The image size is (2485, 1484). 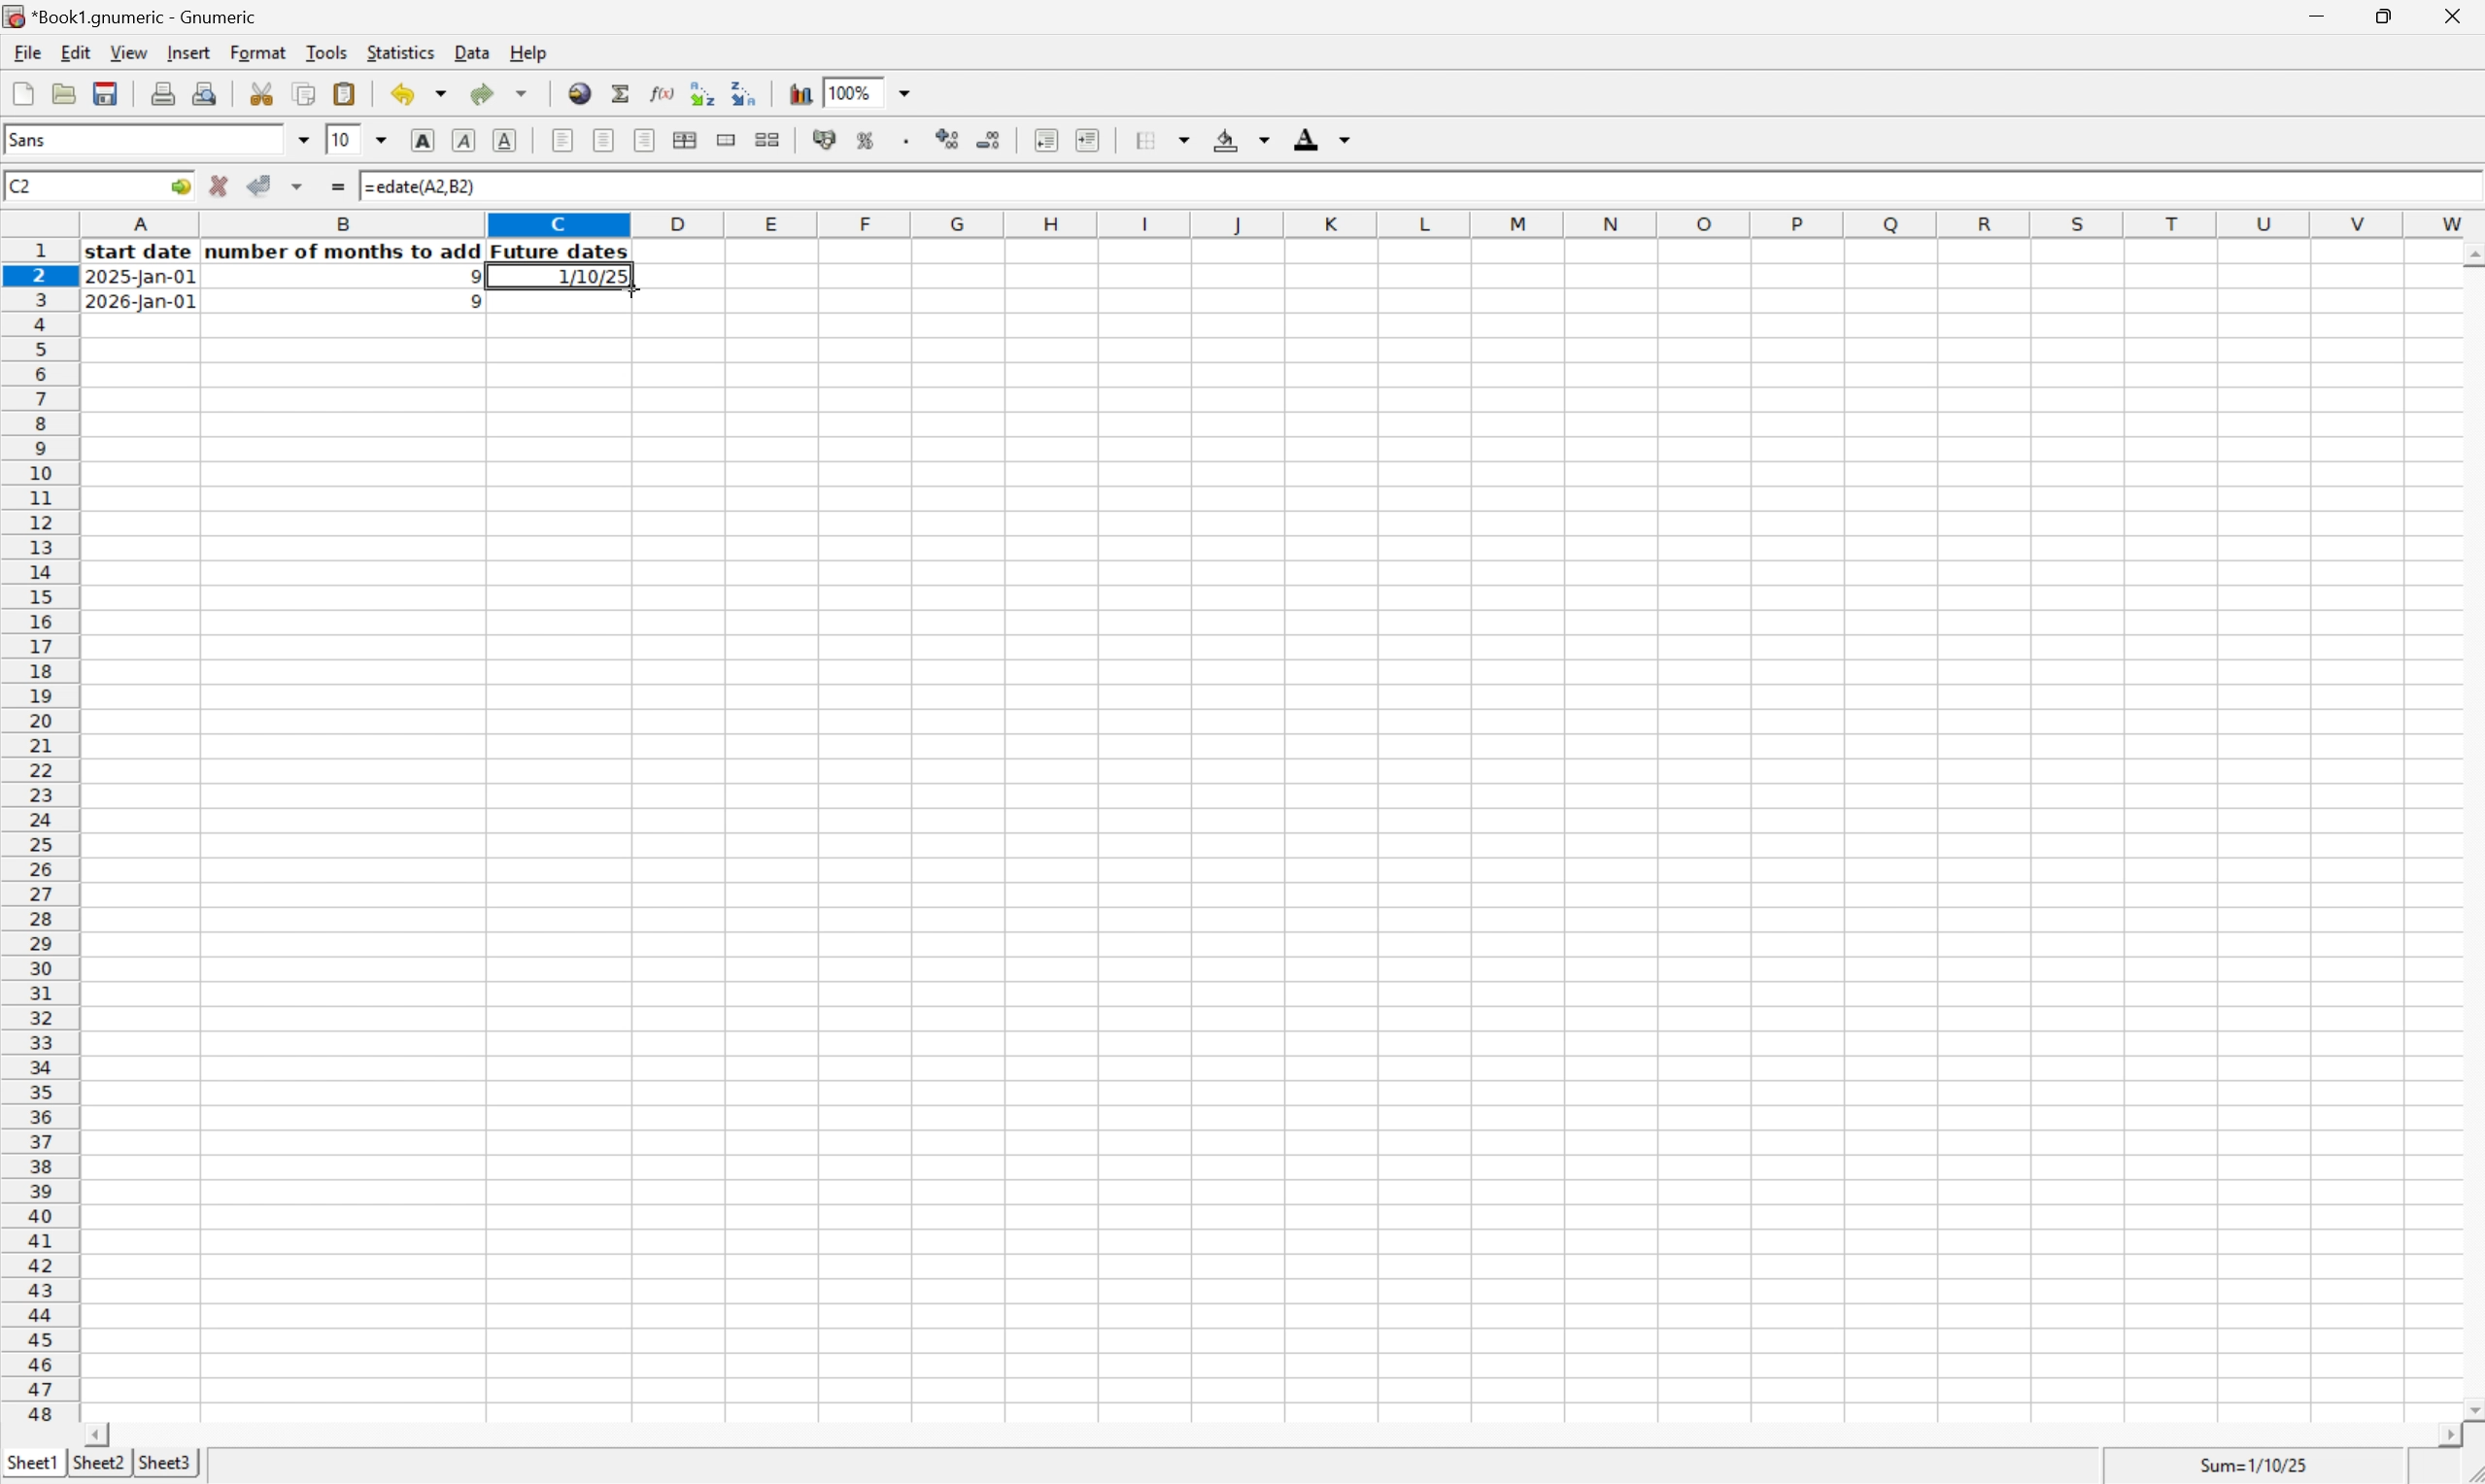 What do you see at coordinates (472, 52) in the screenshot?
I see `Data` at bounding box center [472, 52].